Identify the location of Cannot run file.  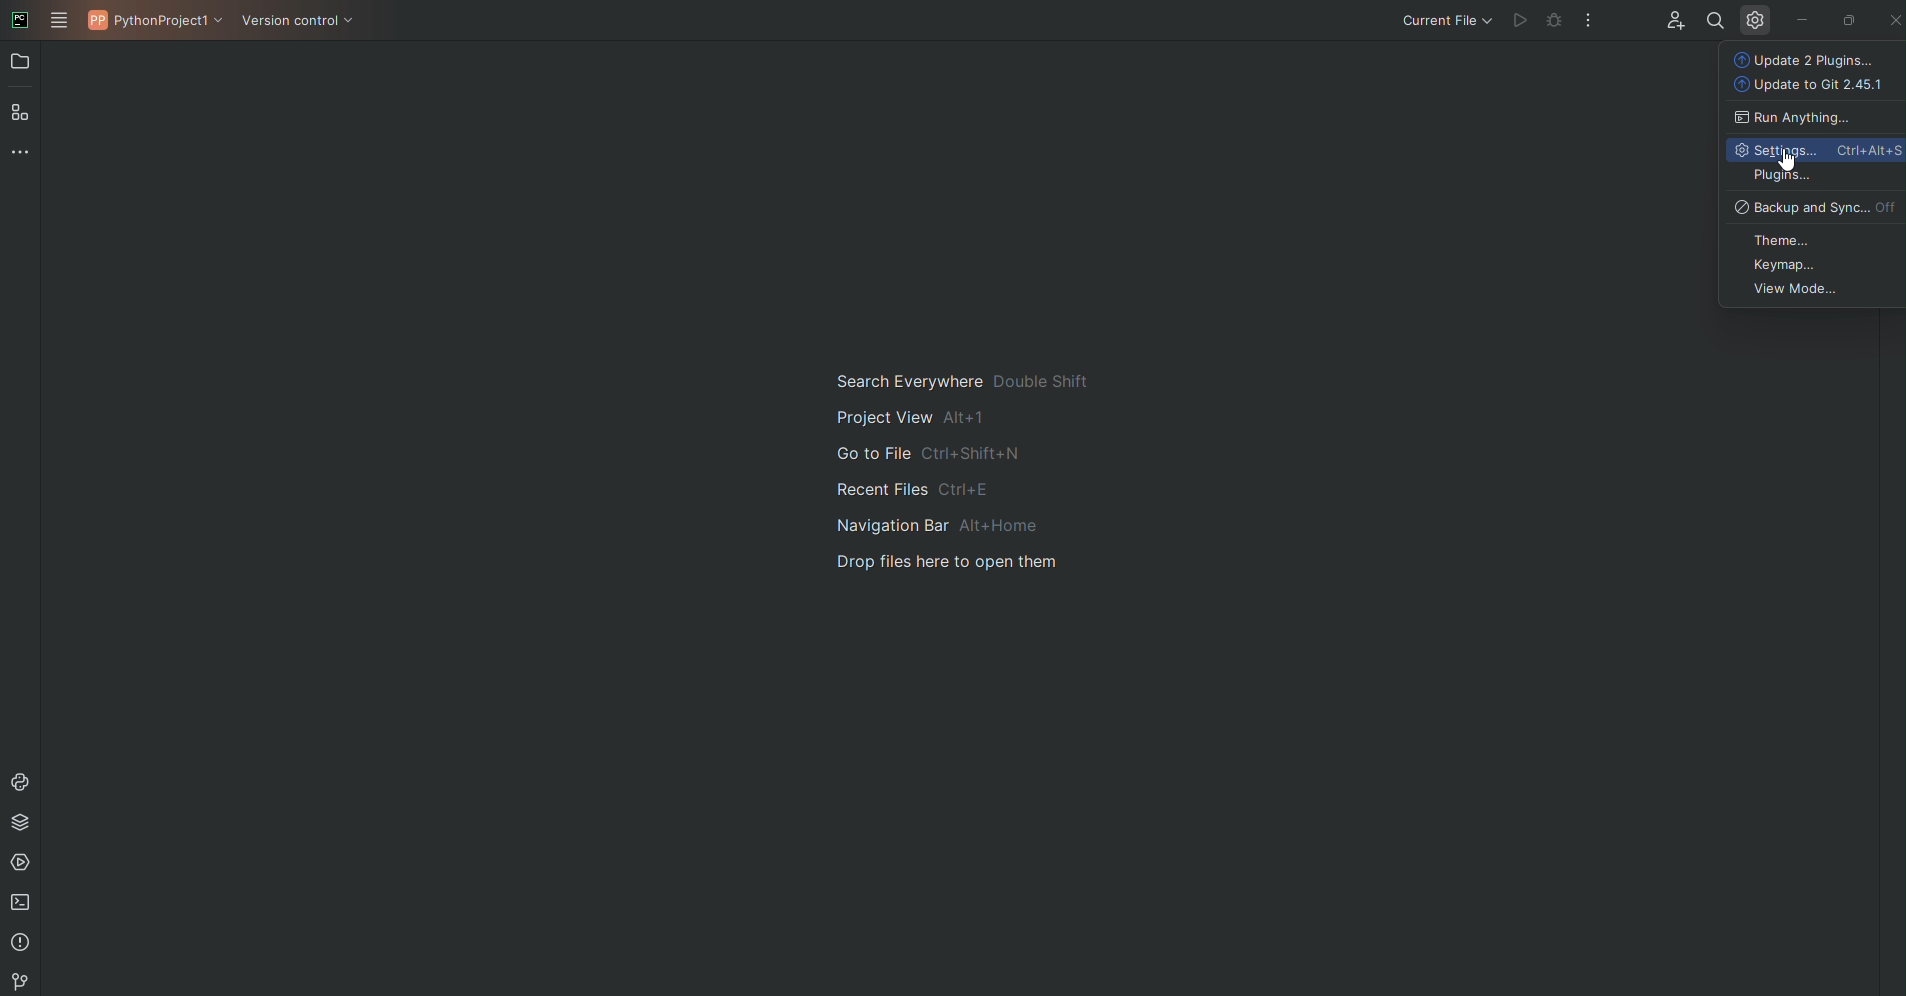
(1531, 22).